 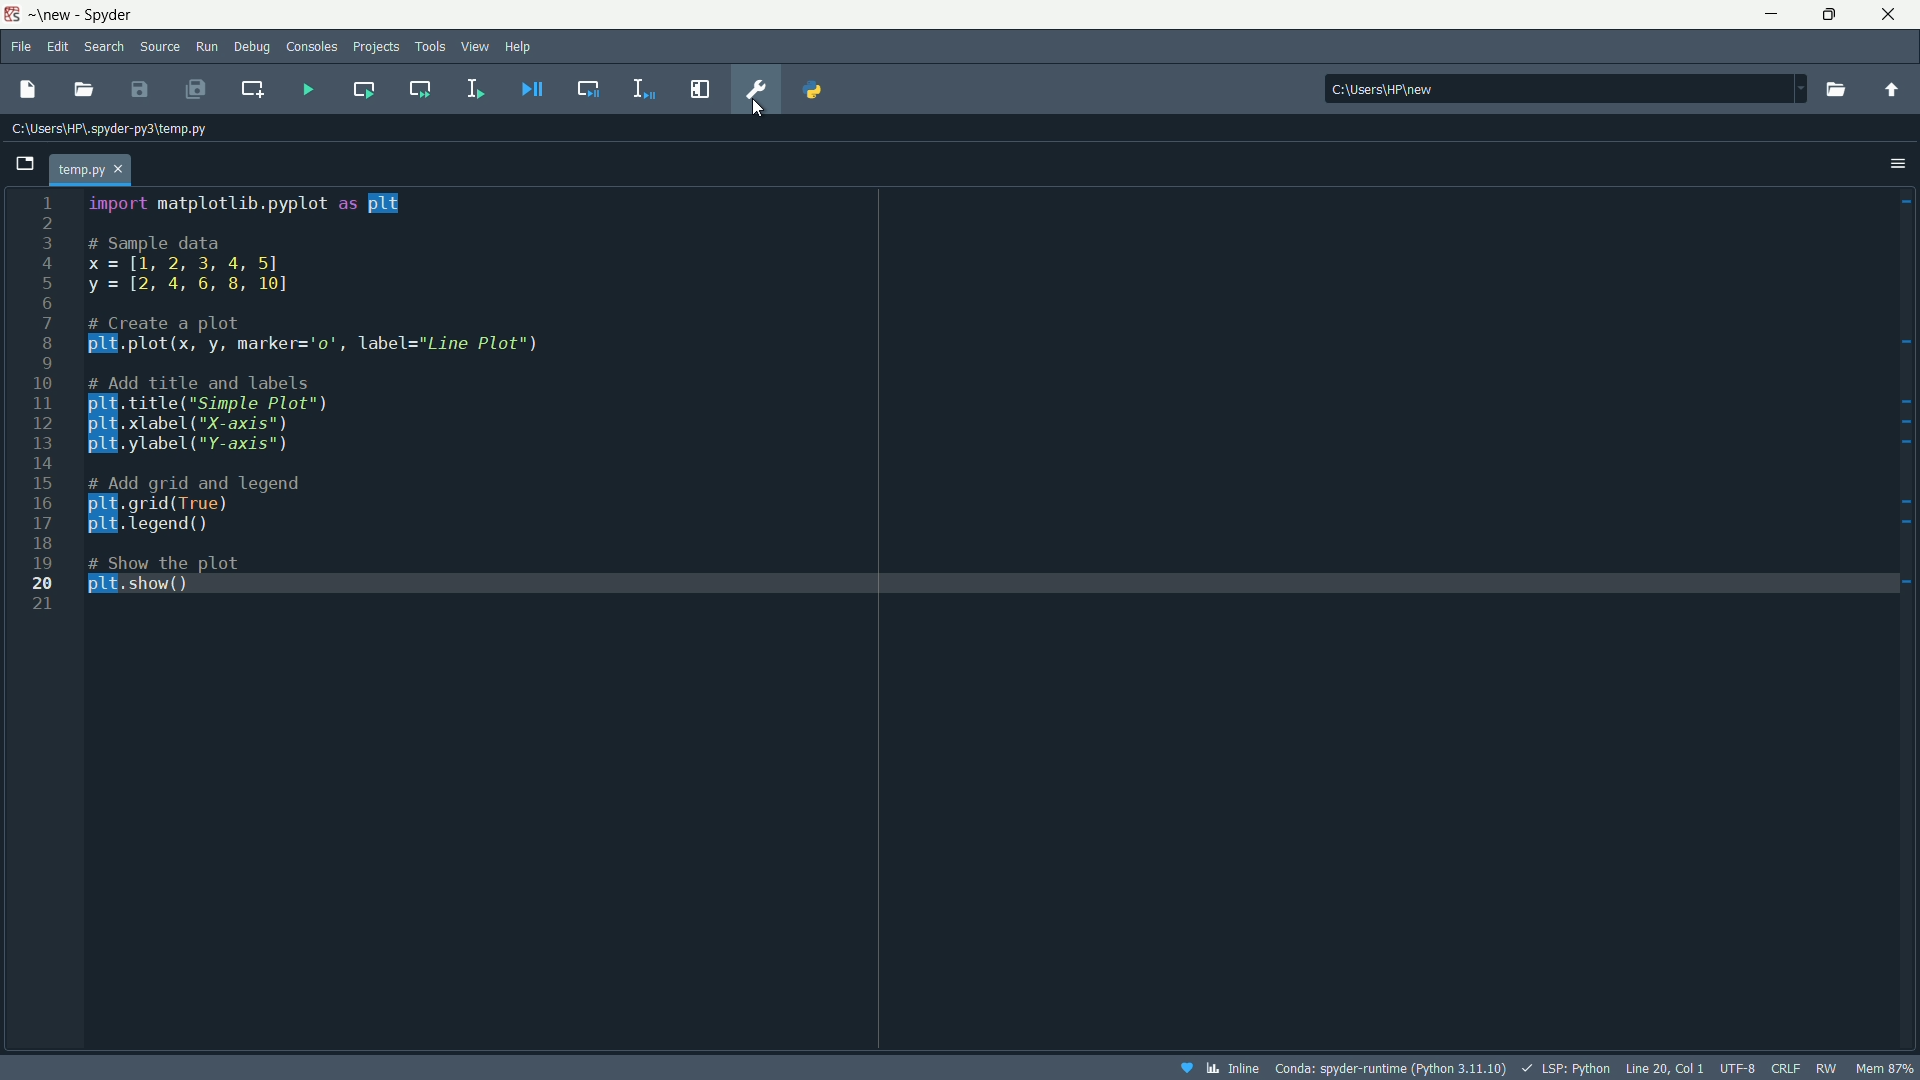 I want to click on cursor, so click(x=755, y=108).